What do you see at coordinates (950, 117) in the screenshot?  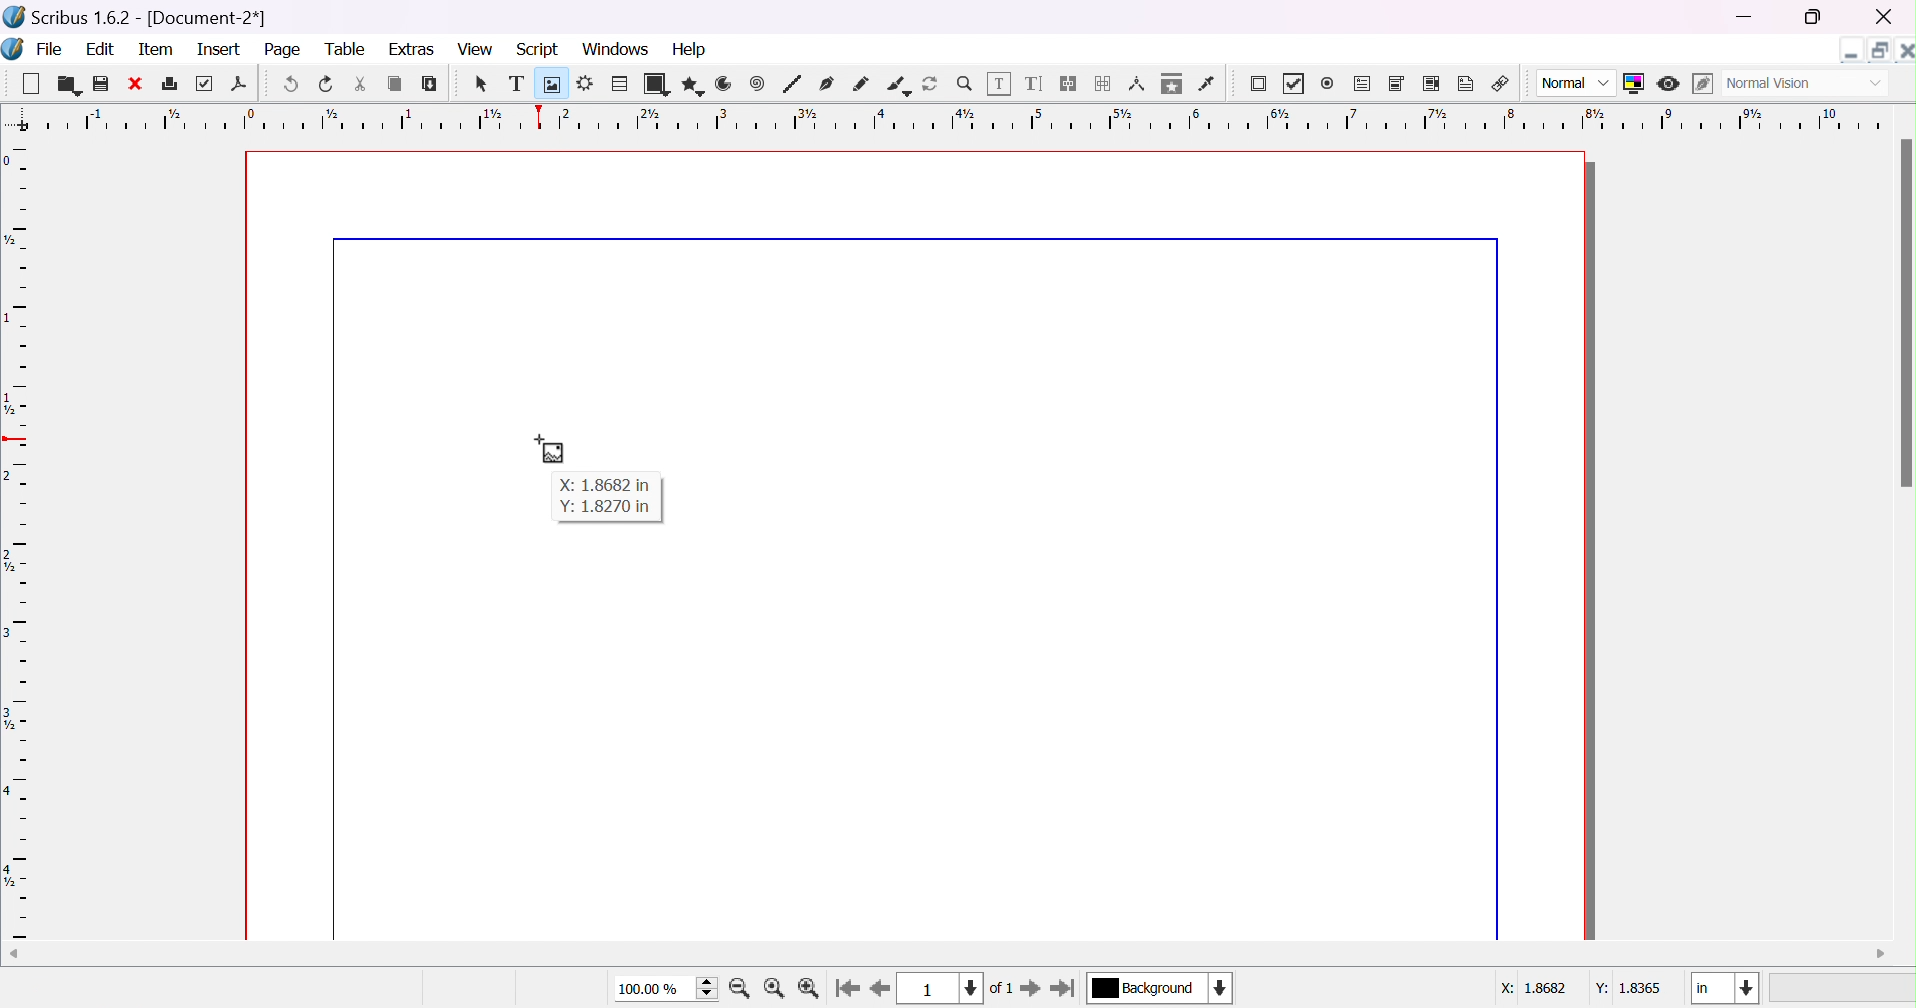 I see `ruler` at bounding box center [950, 117].